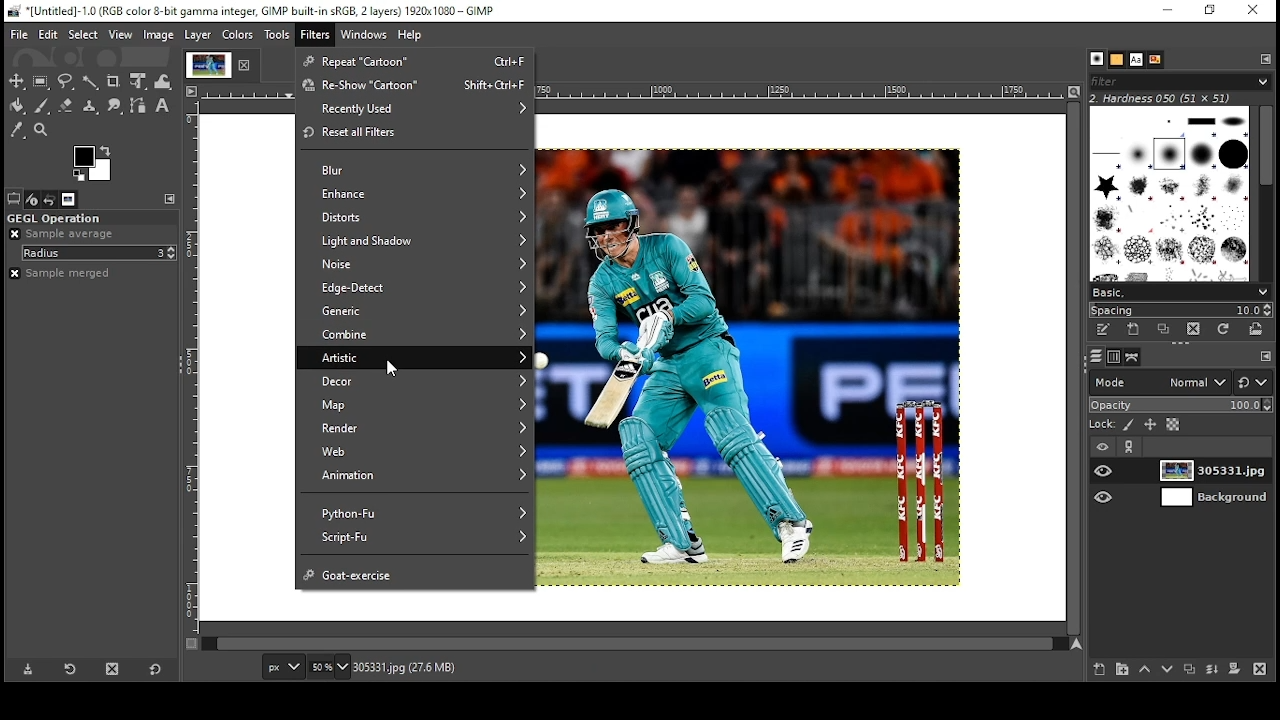  Describe the element at coordinates (1105, 447) in the screenshot. I see `layer visibility` at that location.